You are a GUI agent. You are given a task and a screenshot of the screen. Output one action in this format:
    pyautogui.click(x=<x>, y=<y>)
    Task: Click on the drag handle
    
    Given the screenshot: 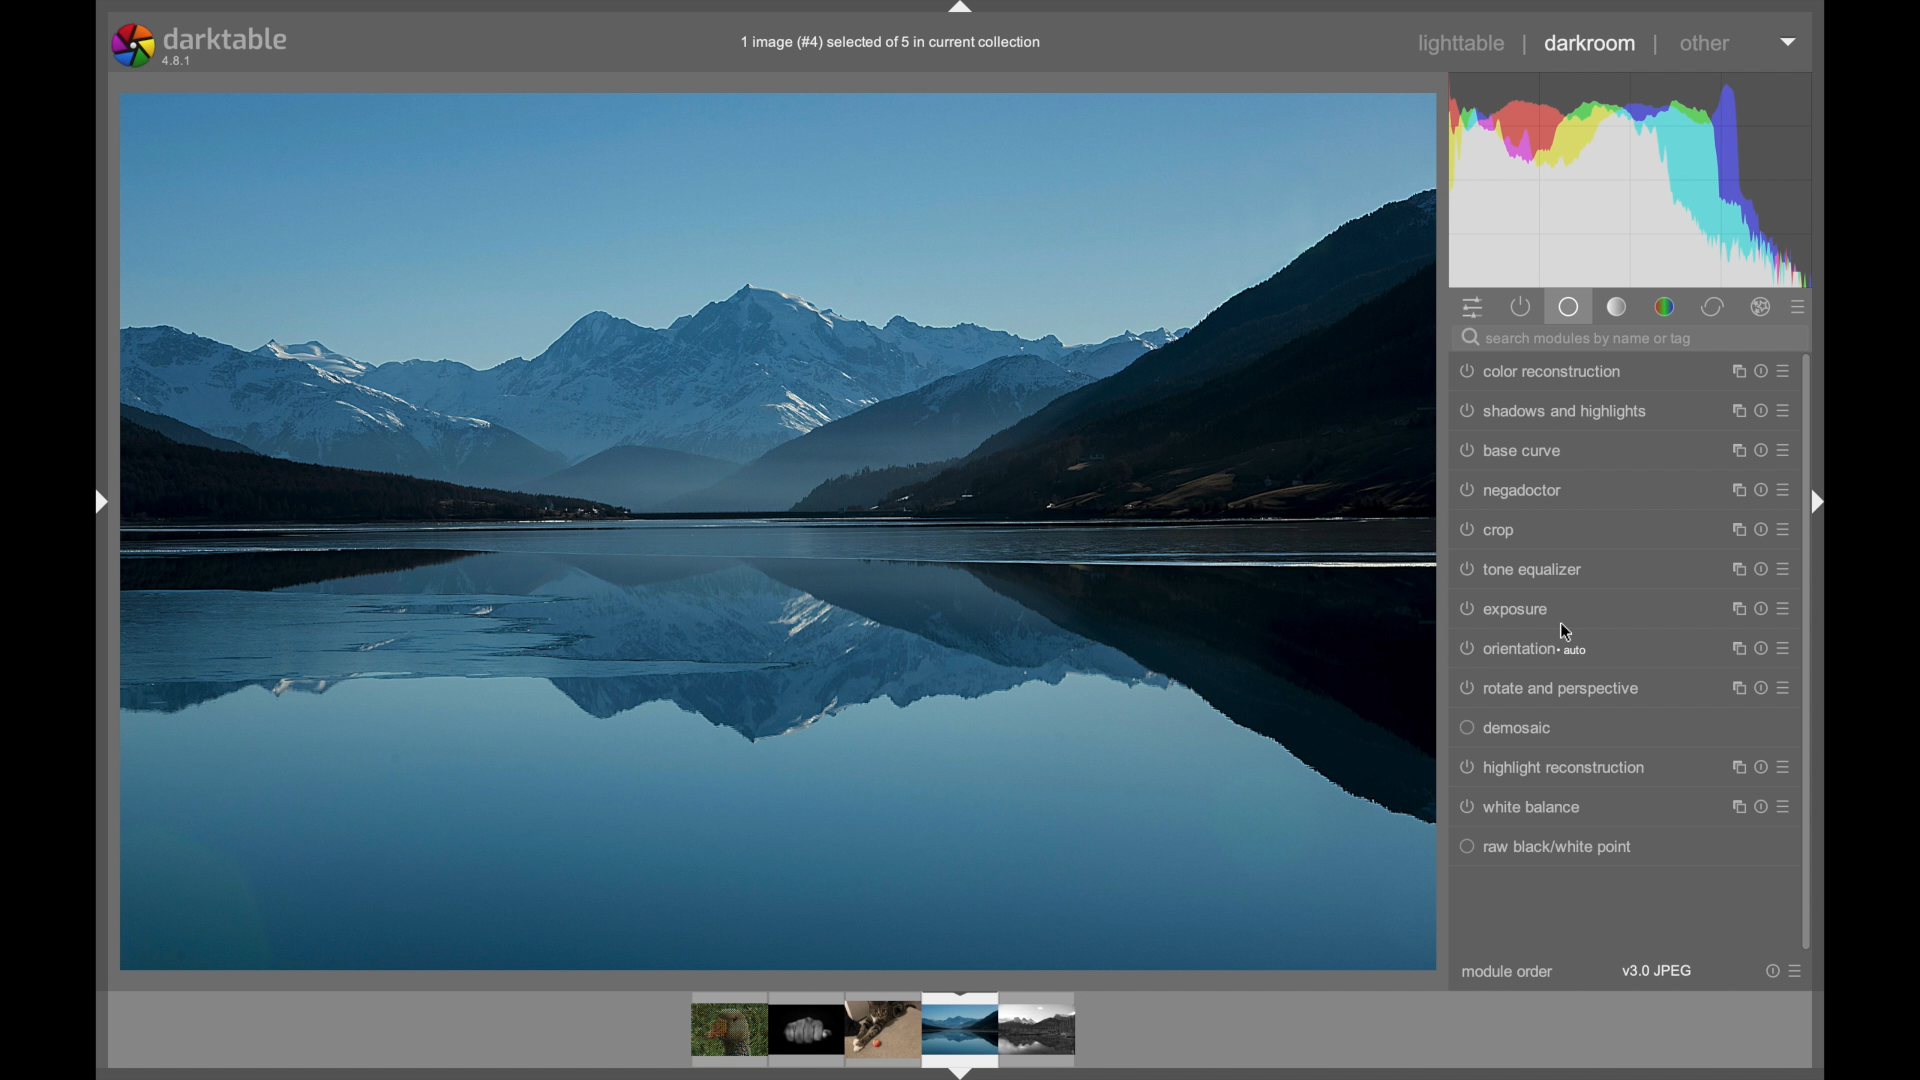 What is the action you would take?
    pyautogui.click(x=1817, y=504)
    